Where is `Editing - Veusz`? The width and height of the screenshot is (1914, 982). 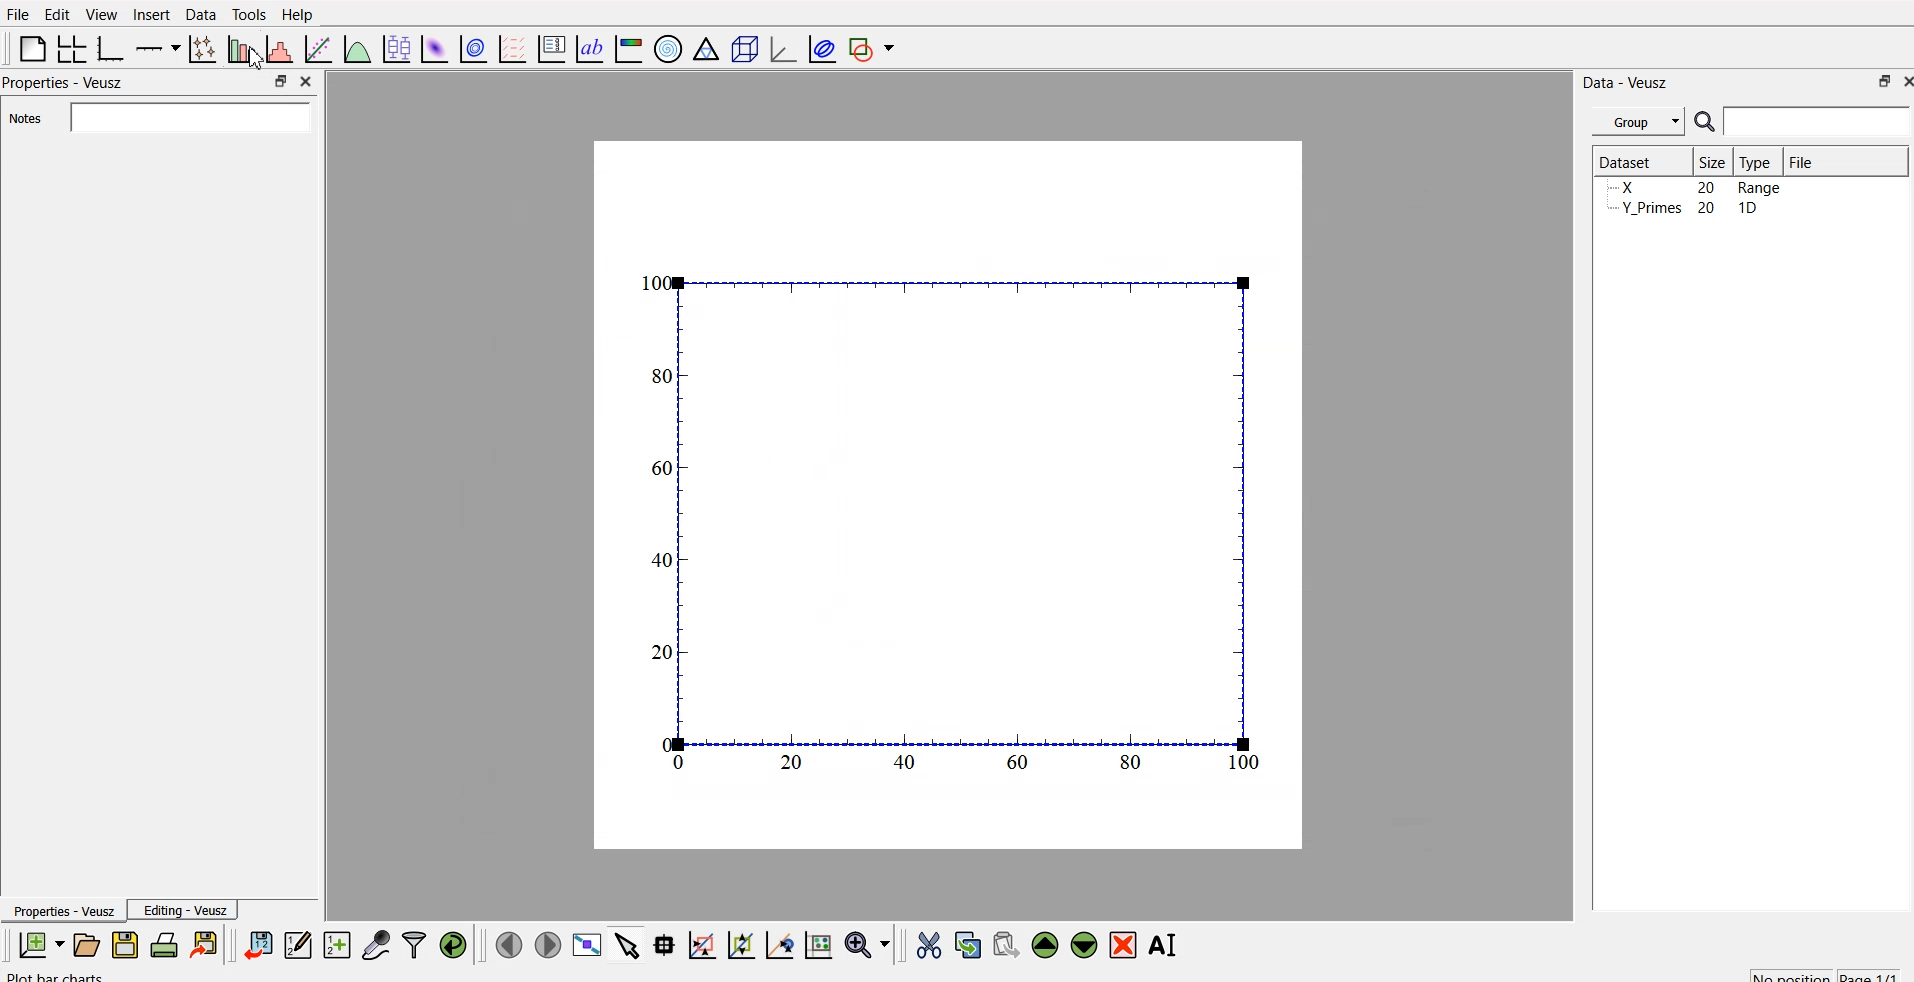
Editing - Veusz is located at coordinates (188, 911).